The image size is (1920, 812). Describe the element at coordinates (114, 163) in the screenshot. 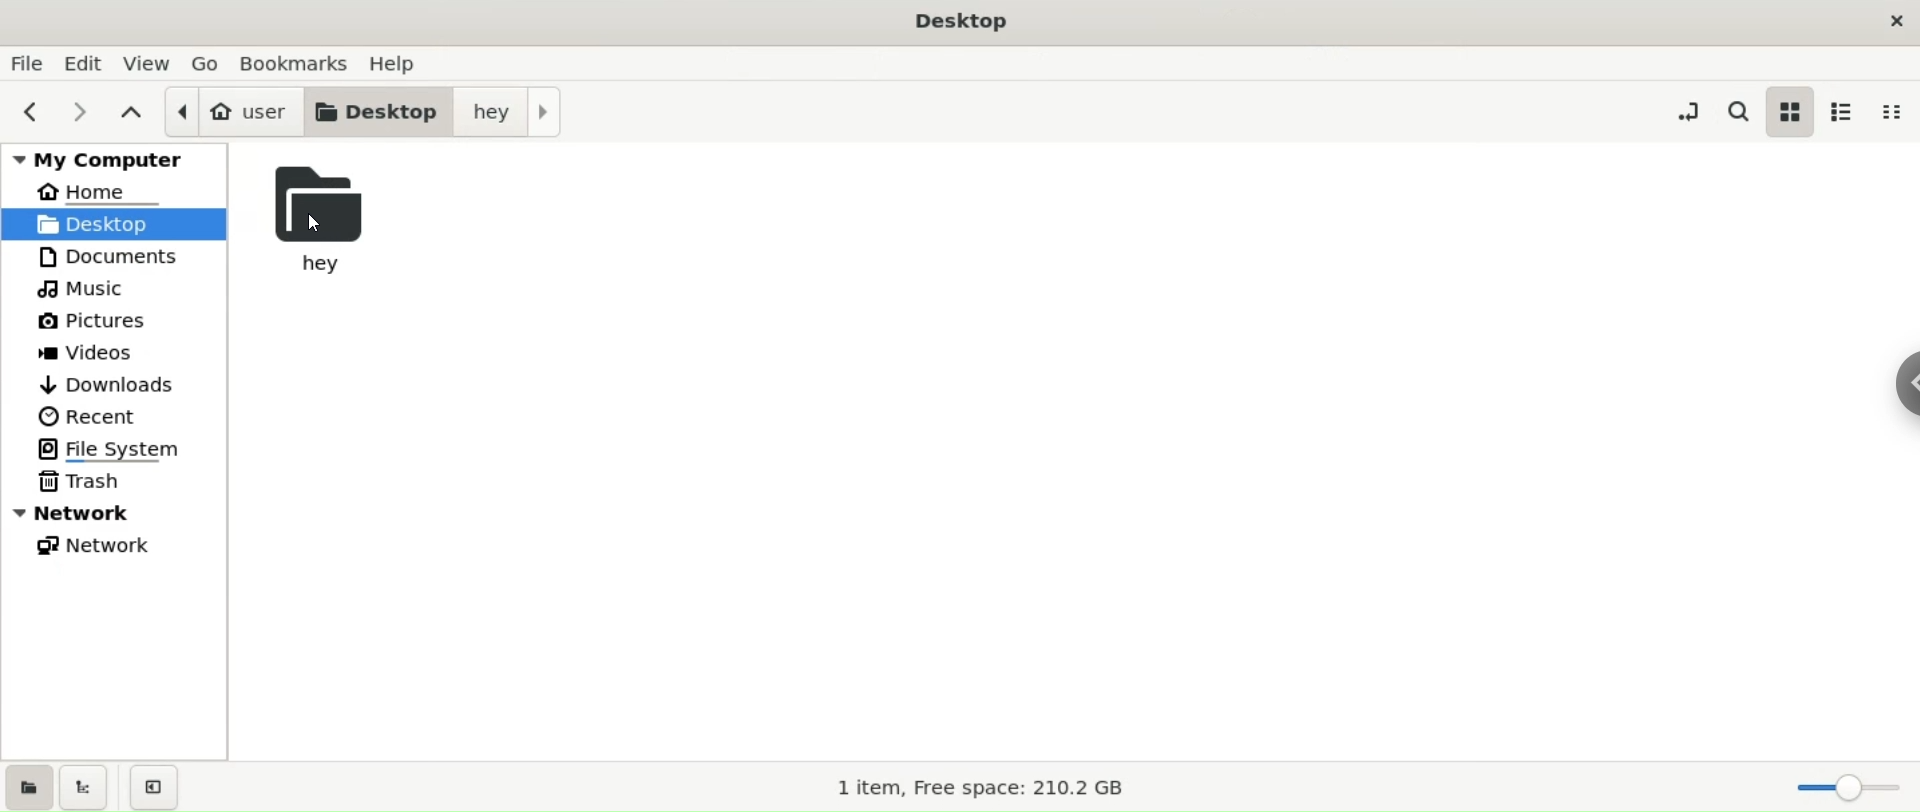

I see `my computer` at that location.